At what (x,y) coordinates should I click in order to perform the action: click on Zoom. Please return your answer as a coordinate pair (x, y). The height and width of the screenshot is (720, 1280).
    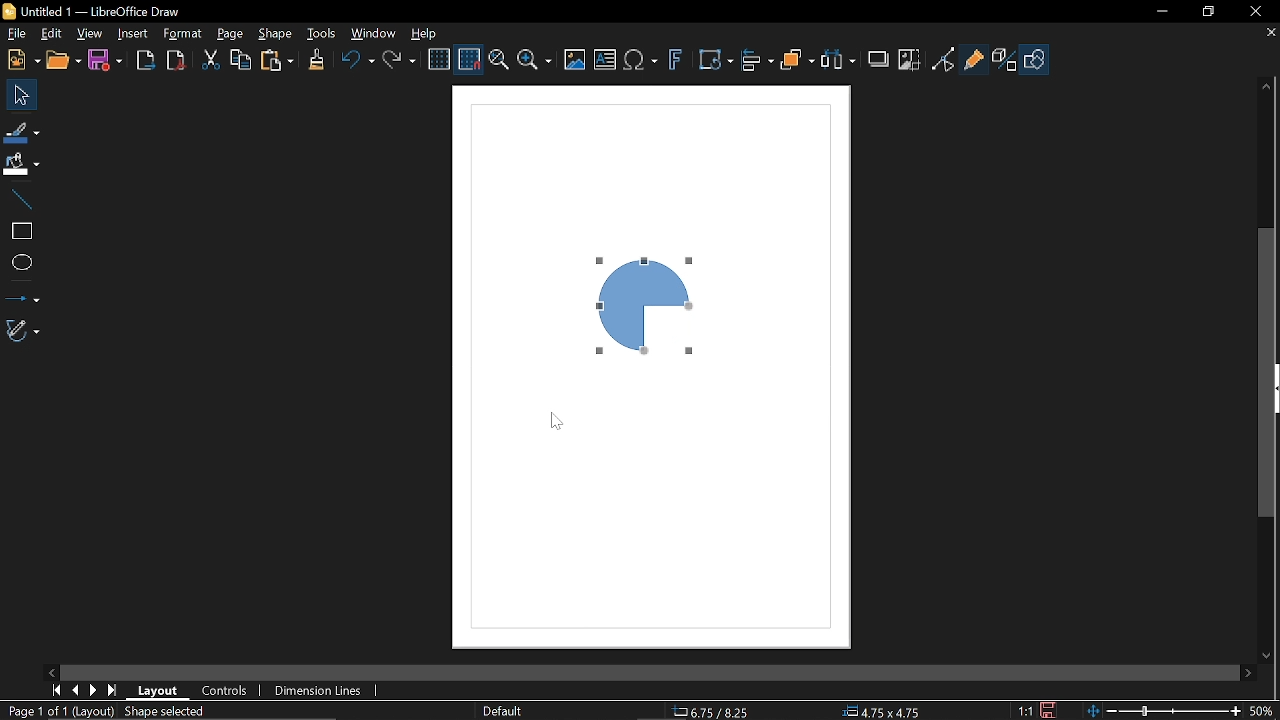
    Looking at the image, I should click on (534, 62).